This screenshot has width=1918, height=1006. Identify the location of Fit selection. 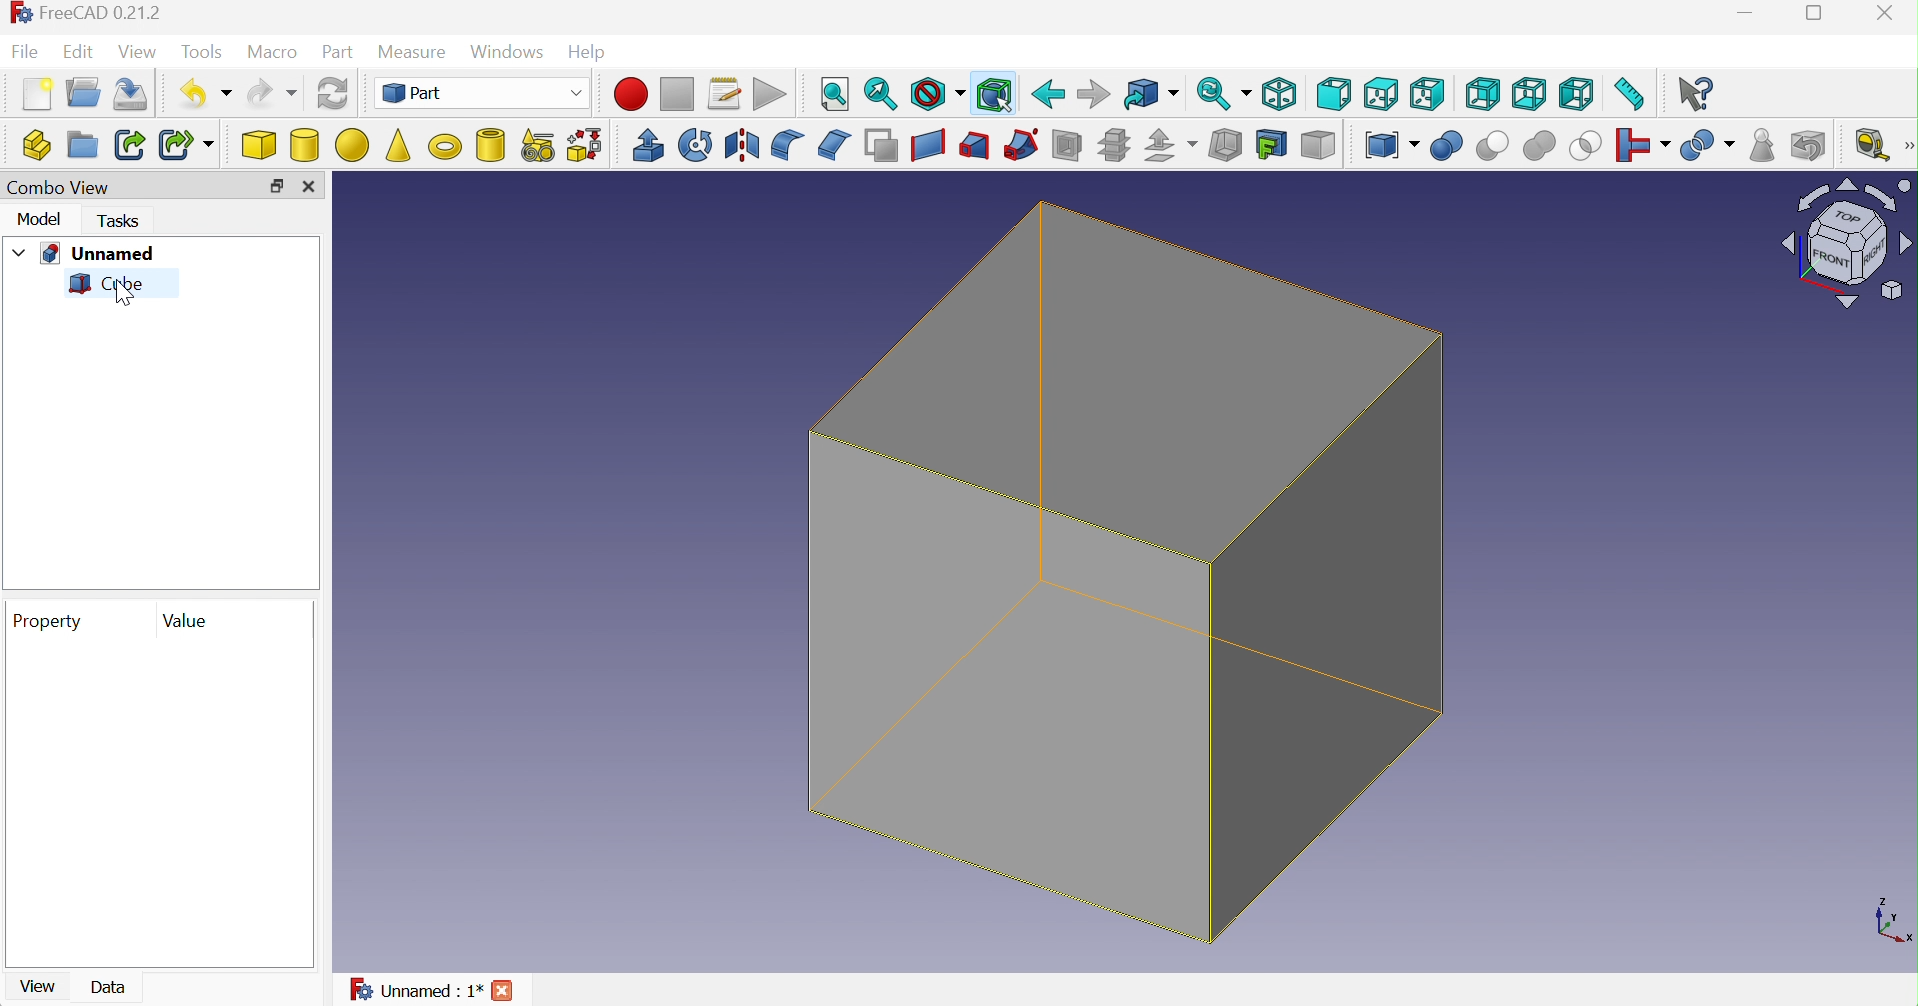
(881, 94).